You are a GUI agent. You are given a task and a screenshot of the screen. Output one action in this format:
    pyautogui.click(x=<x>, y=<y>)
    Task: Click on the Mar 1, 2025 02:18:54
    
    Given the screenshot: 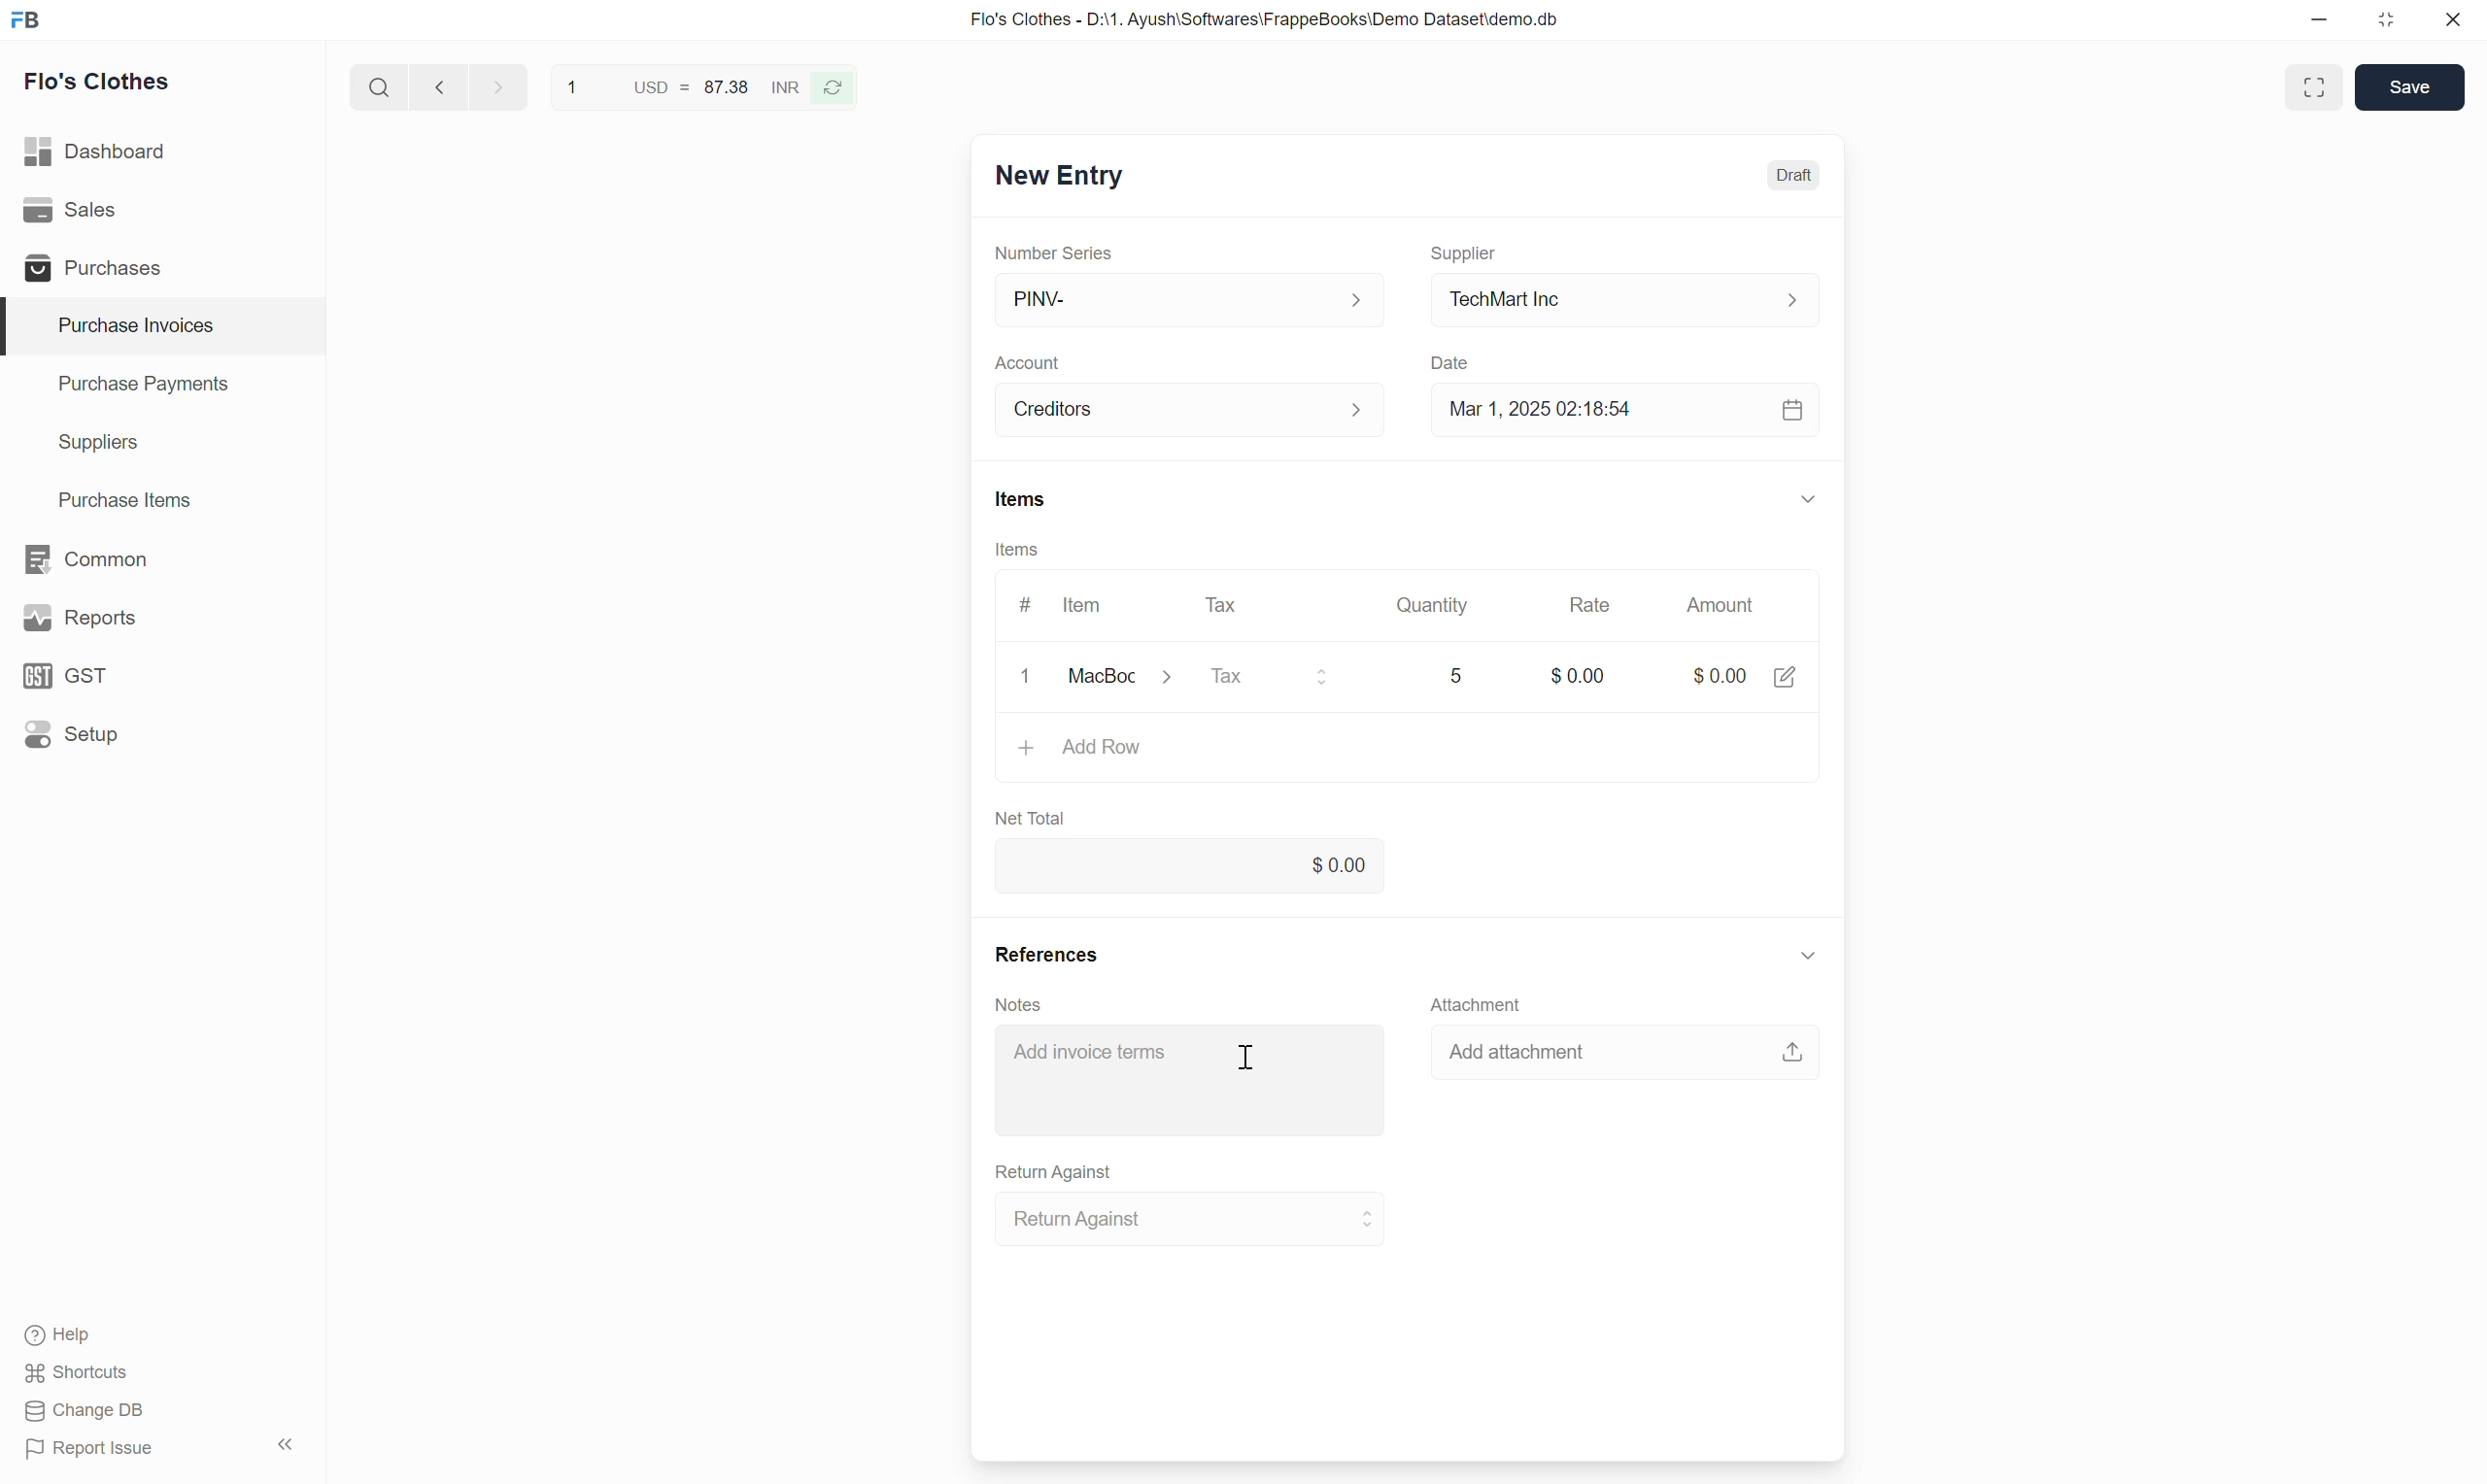 What is the action you would take?
    pyautogui.click(x=1626, y=408)
    